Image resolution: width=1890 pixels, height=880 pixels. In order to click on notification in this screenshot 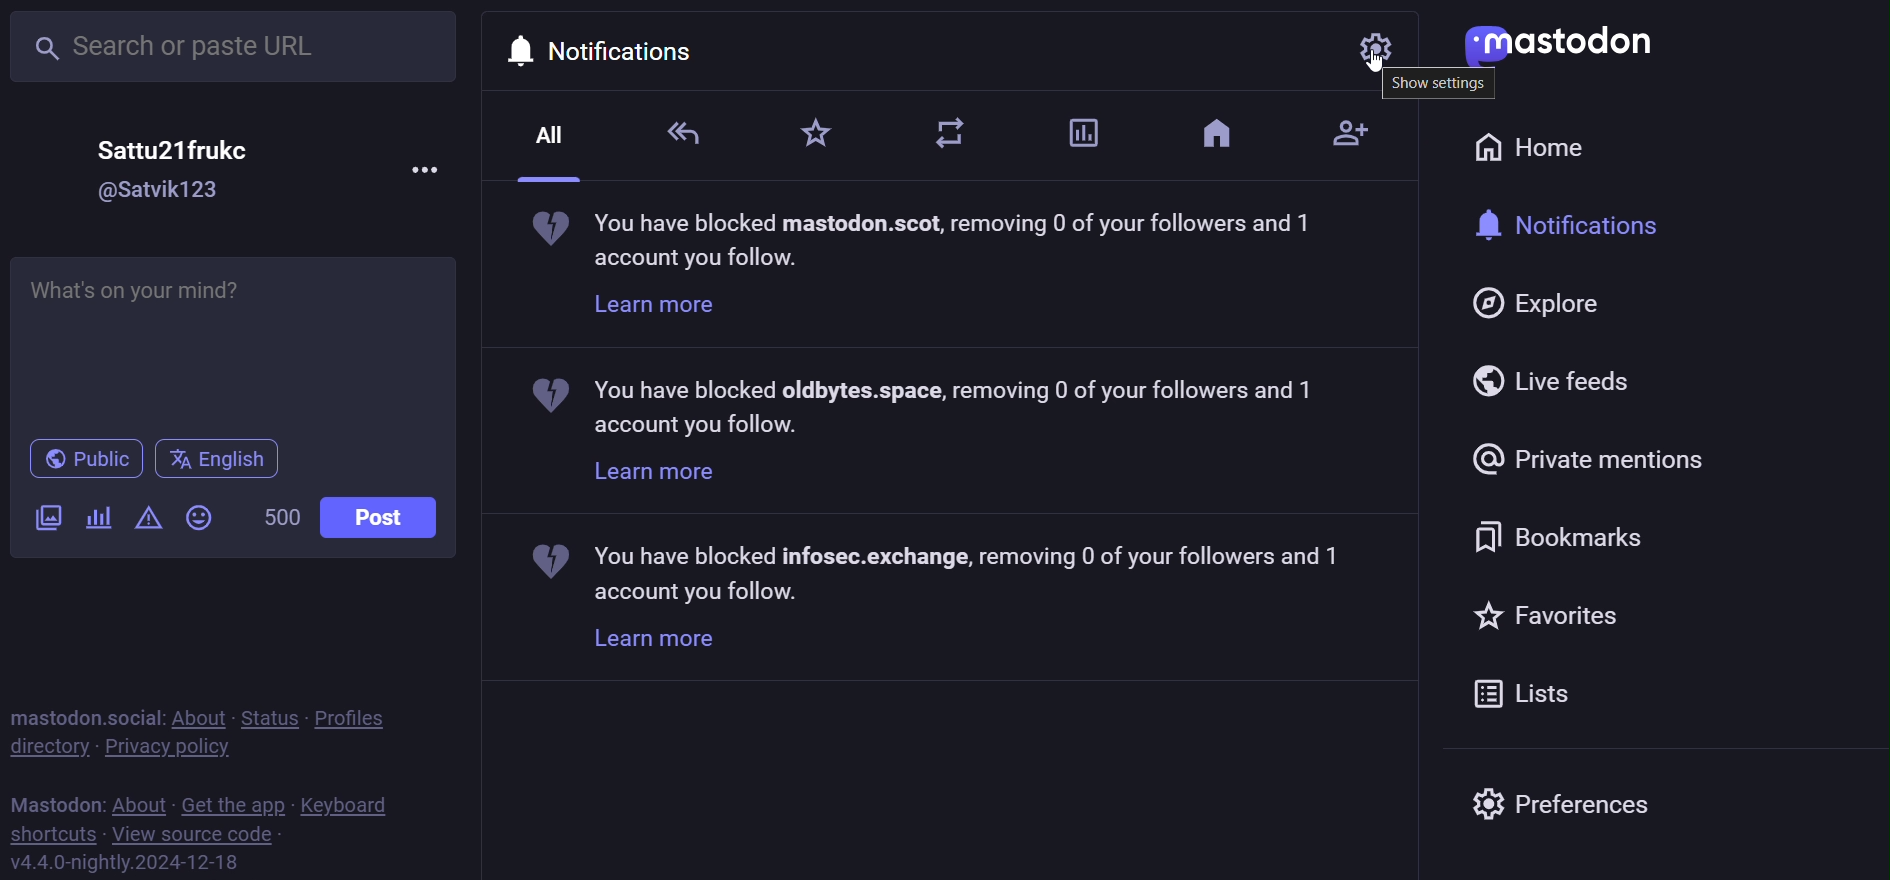, I will do `click(598, 46)`.